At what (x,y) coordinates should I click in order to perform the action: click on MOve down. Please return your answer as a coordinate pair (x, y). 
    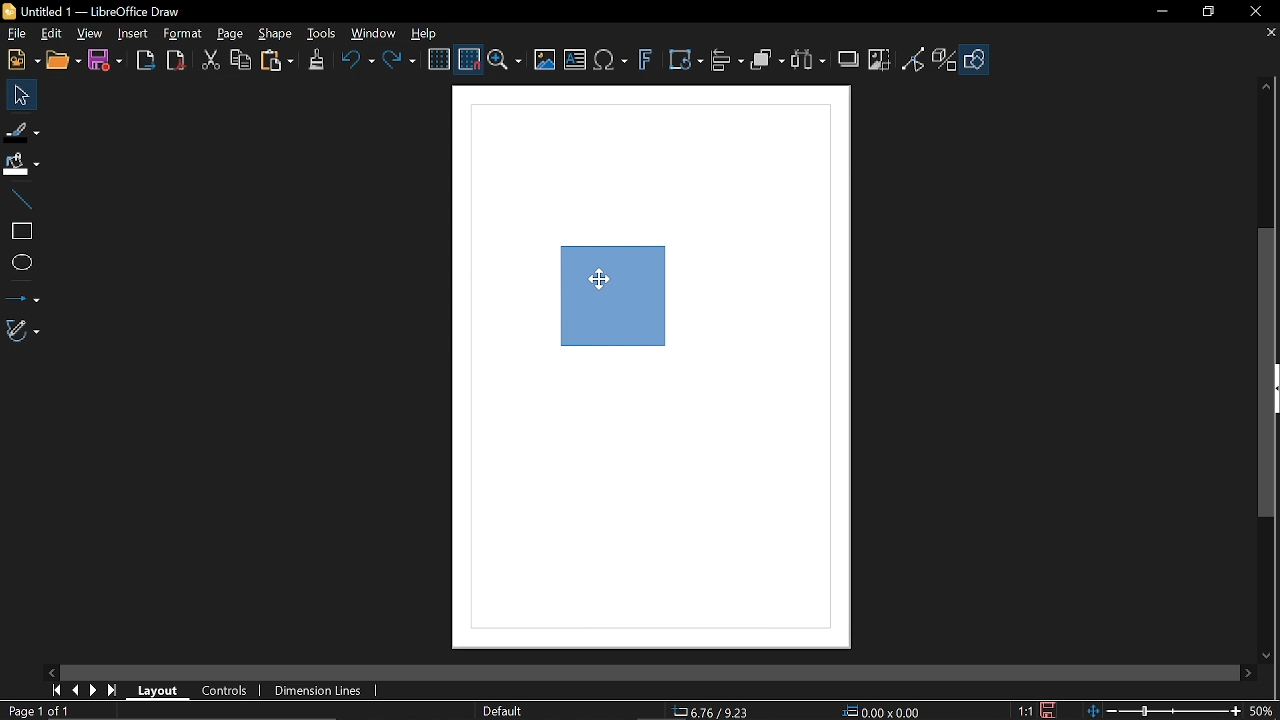
    Looking at the image, I should click on (1272, 655).